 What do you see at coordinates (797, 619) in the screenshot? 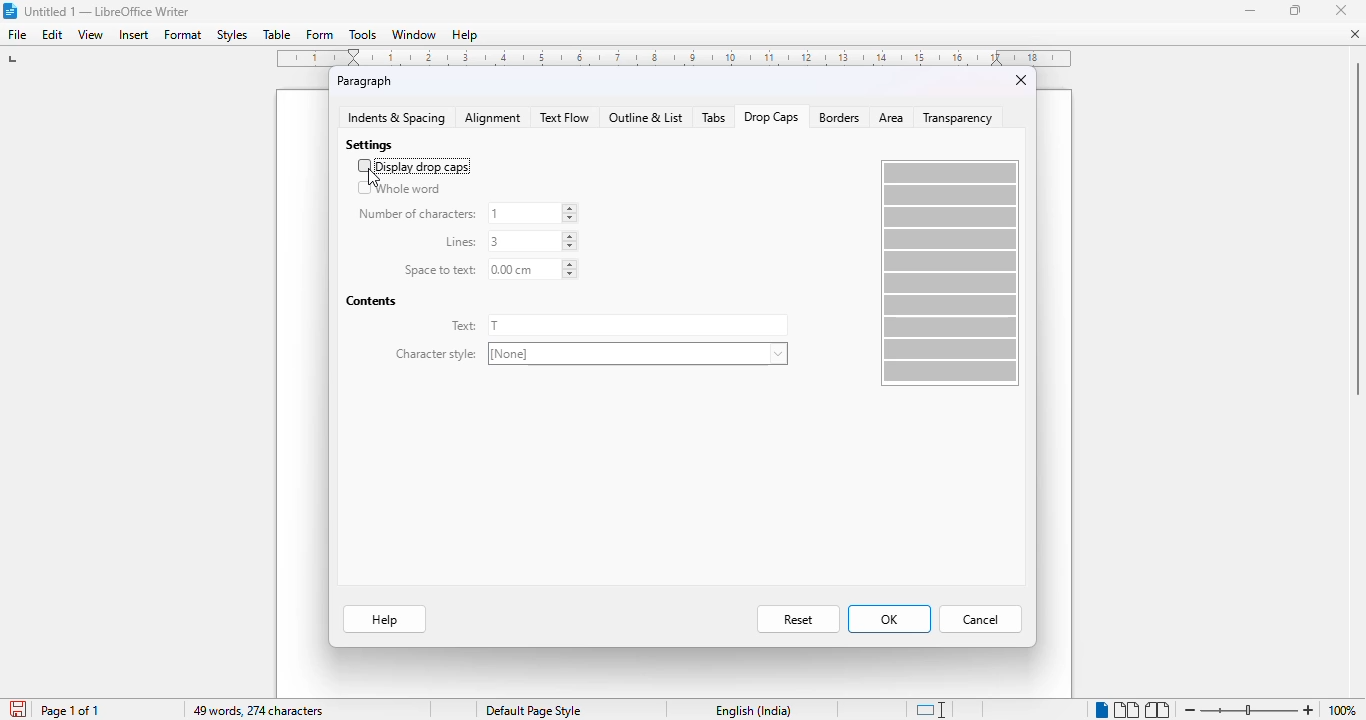
I see `reset` at bounding box center [797, 619].